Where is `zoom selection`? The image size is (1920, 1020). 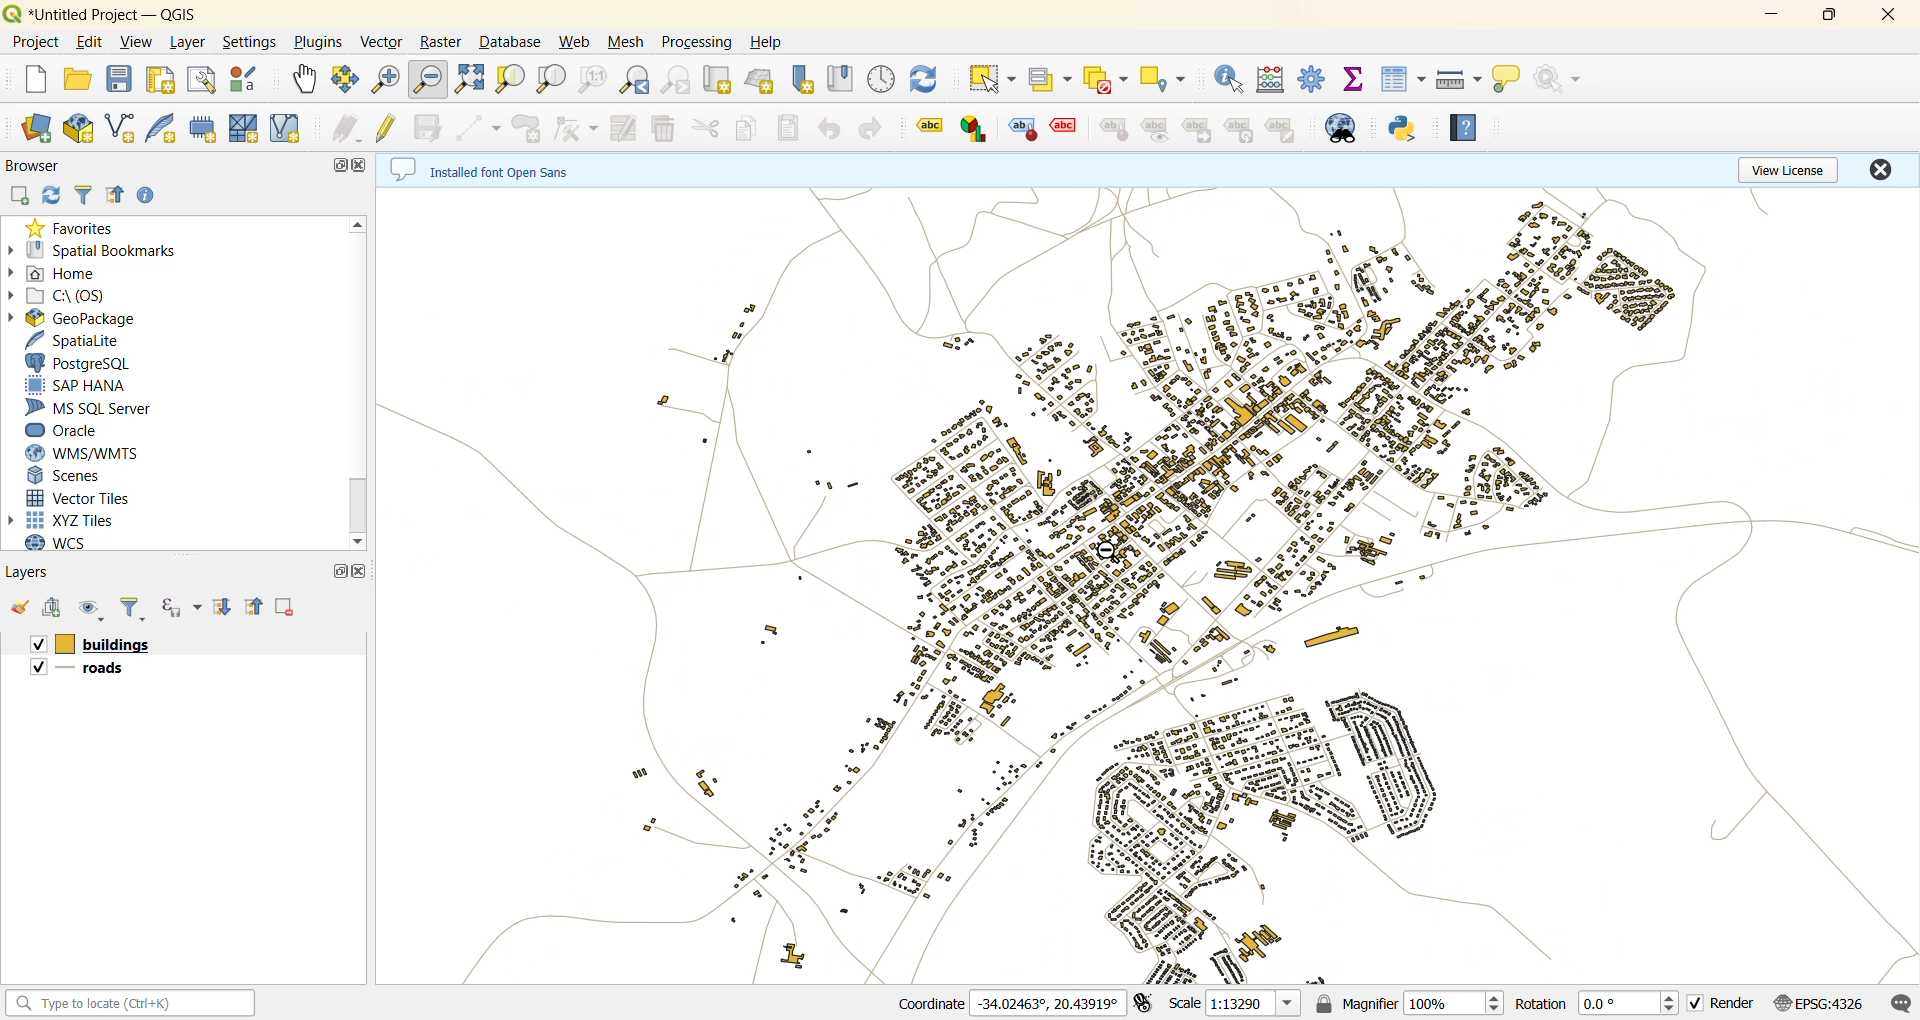
zoom selection is located at coordinates (509, 81).